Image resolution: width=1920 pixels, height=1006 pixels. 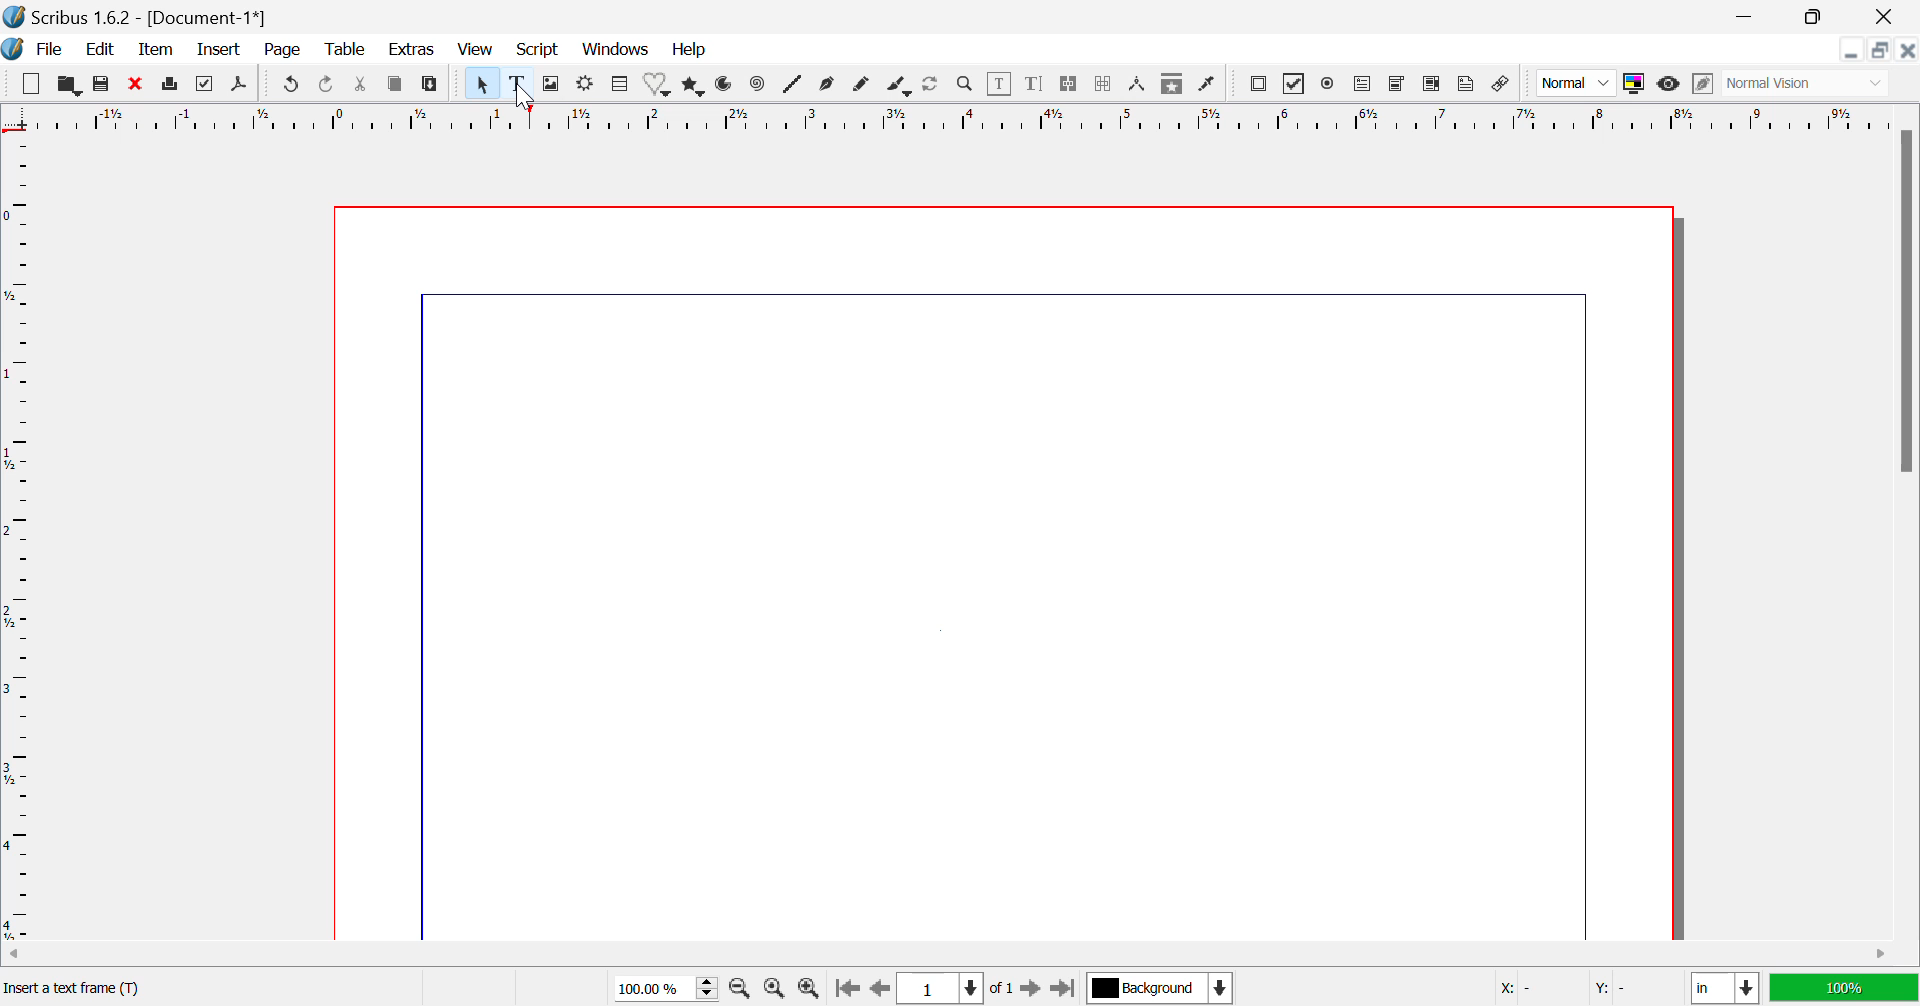 I want to click on Spiral, so click(x=756, y=88).